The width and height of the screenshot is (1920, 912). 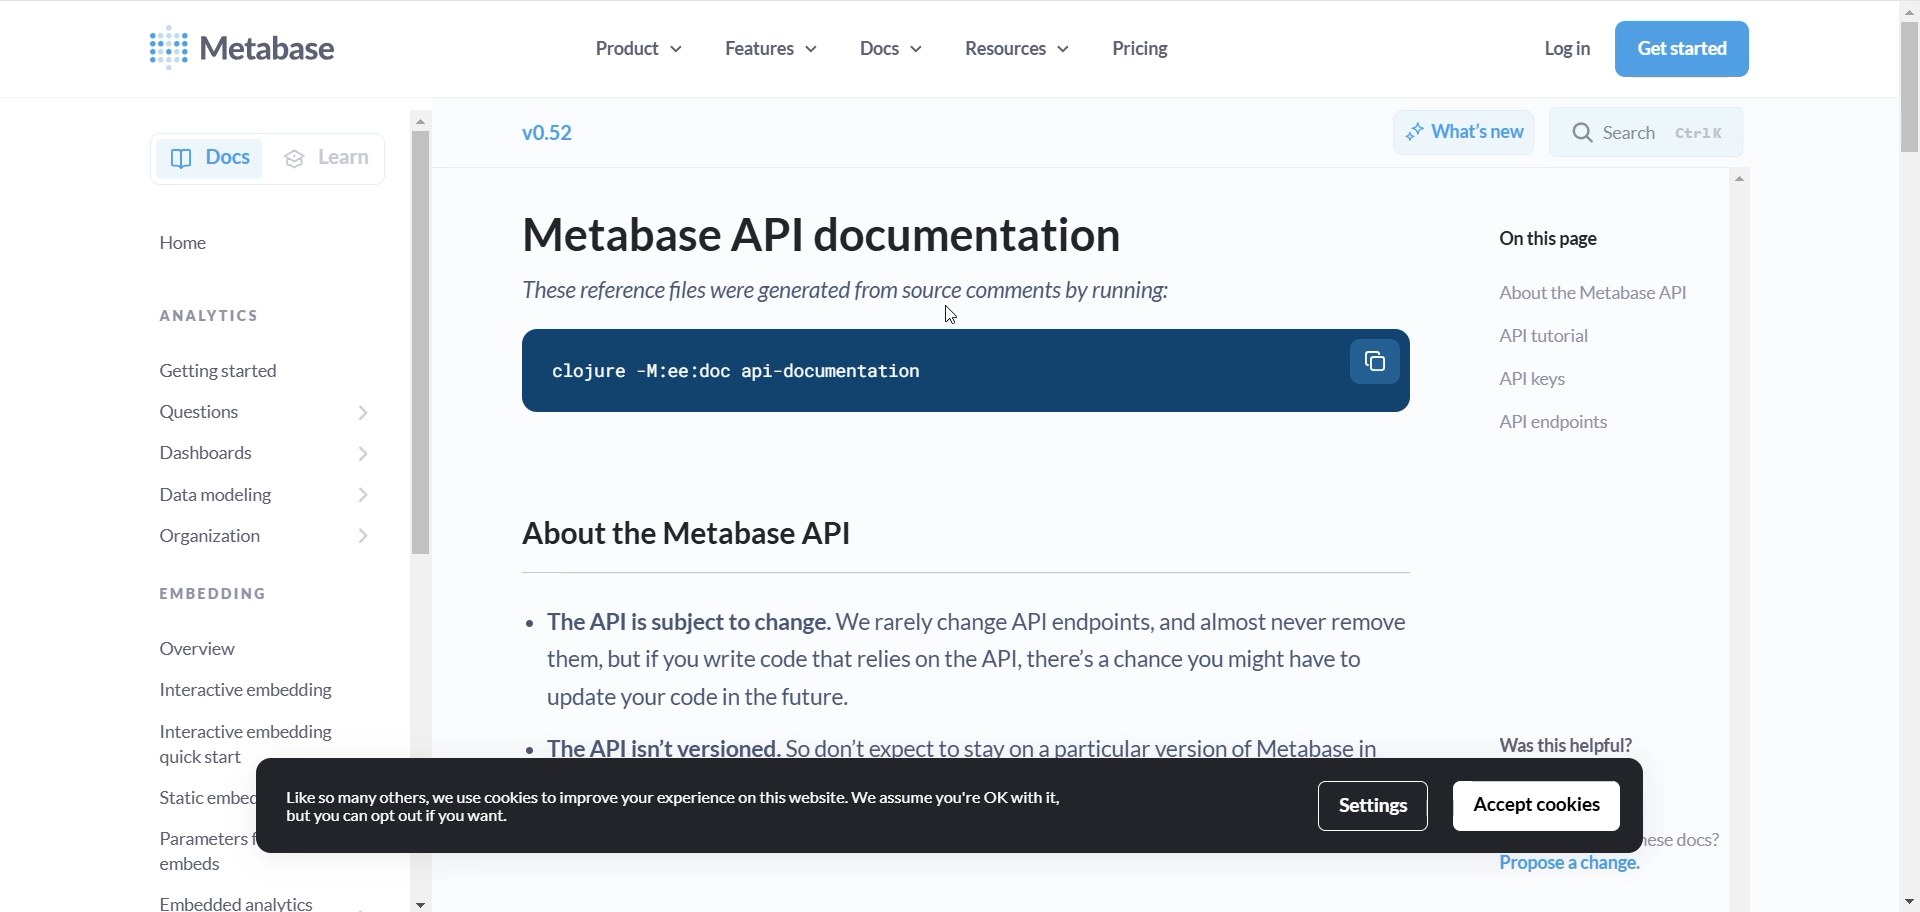 What do you see at coordinates (236, 533) in the screenshot?
I see `organization` at bounding box center [236, 533].